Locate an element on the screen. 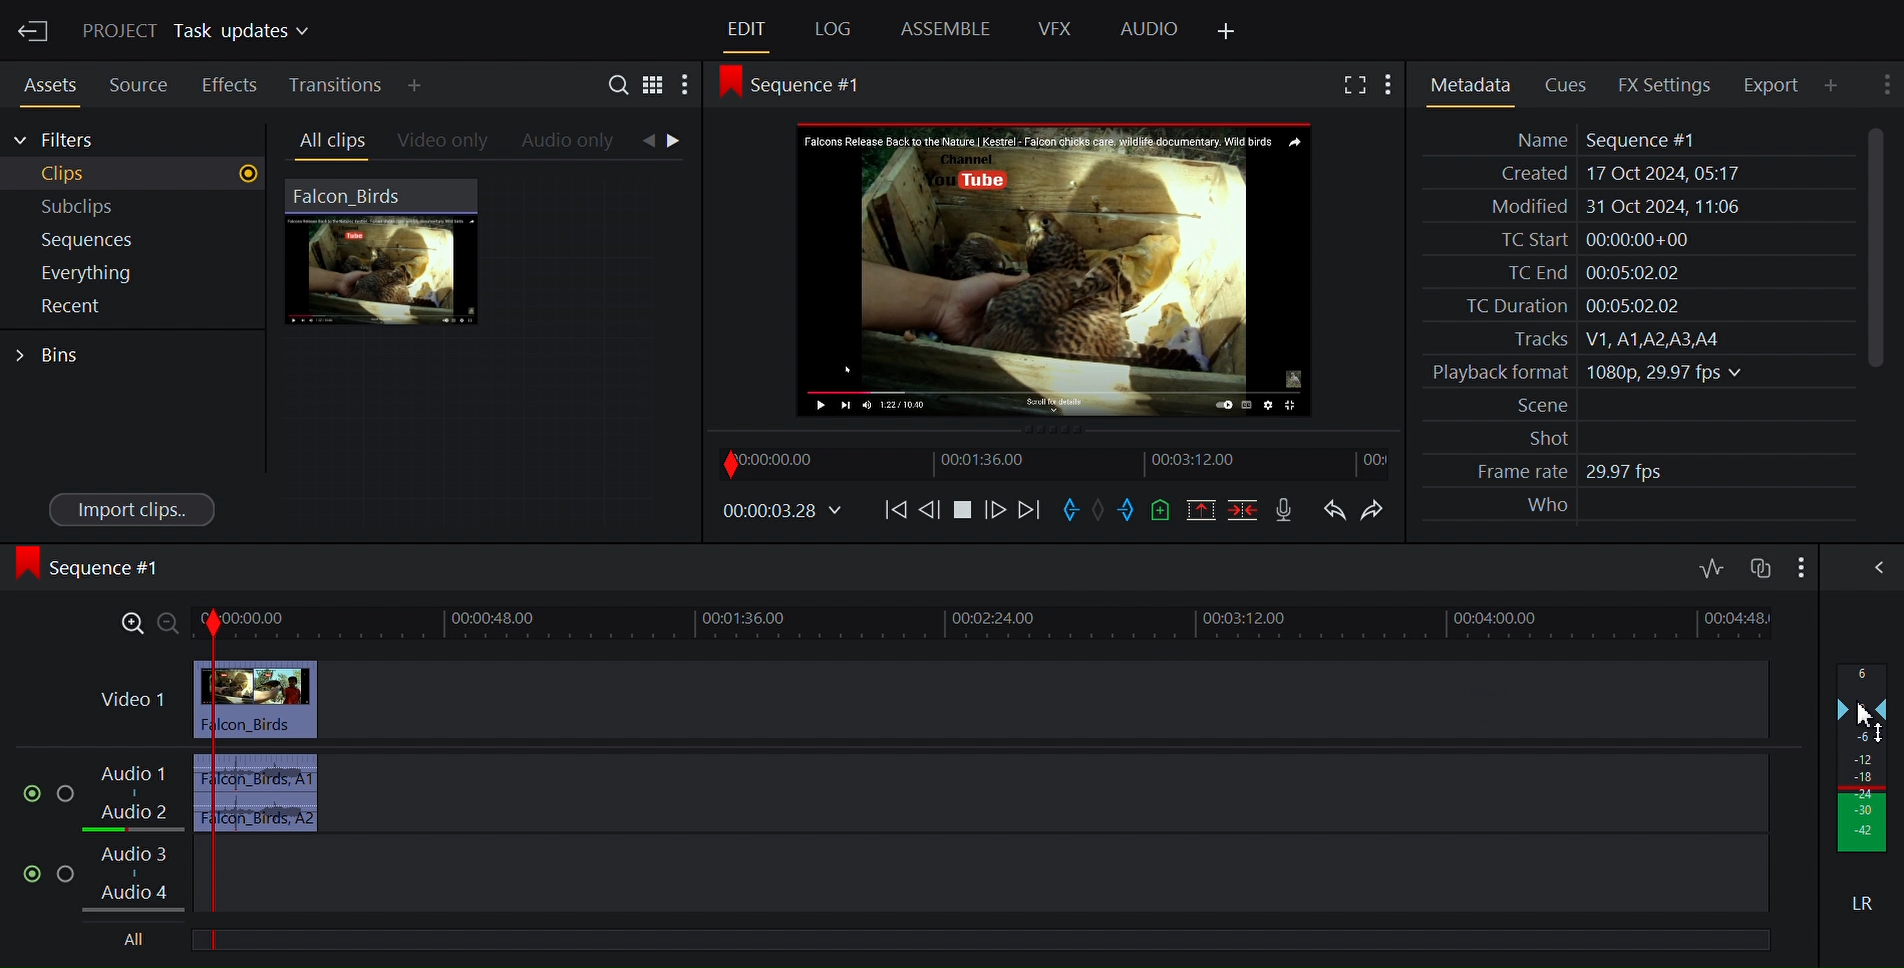 This screenshot has width=1904, height=968. Solo this track is located at coordinates (66, 788).